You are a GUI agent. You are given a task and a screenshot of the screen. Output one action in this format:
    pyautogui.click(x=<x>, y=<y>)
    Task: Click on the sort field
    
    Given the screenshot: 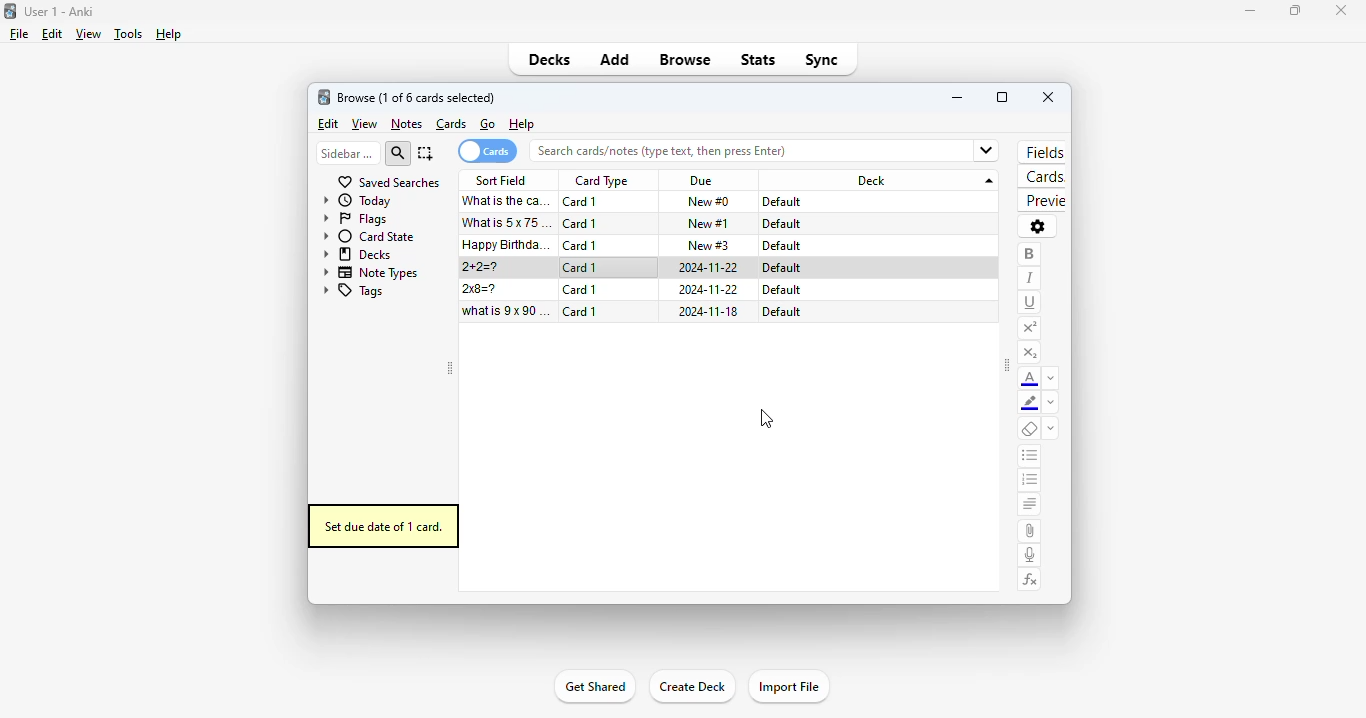 What is the action you would take?
    pyautogui.click(x=502, y=180)
    